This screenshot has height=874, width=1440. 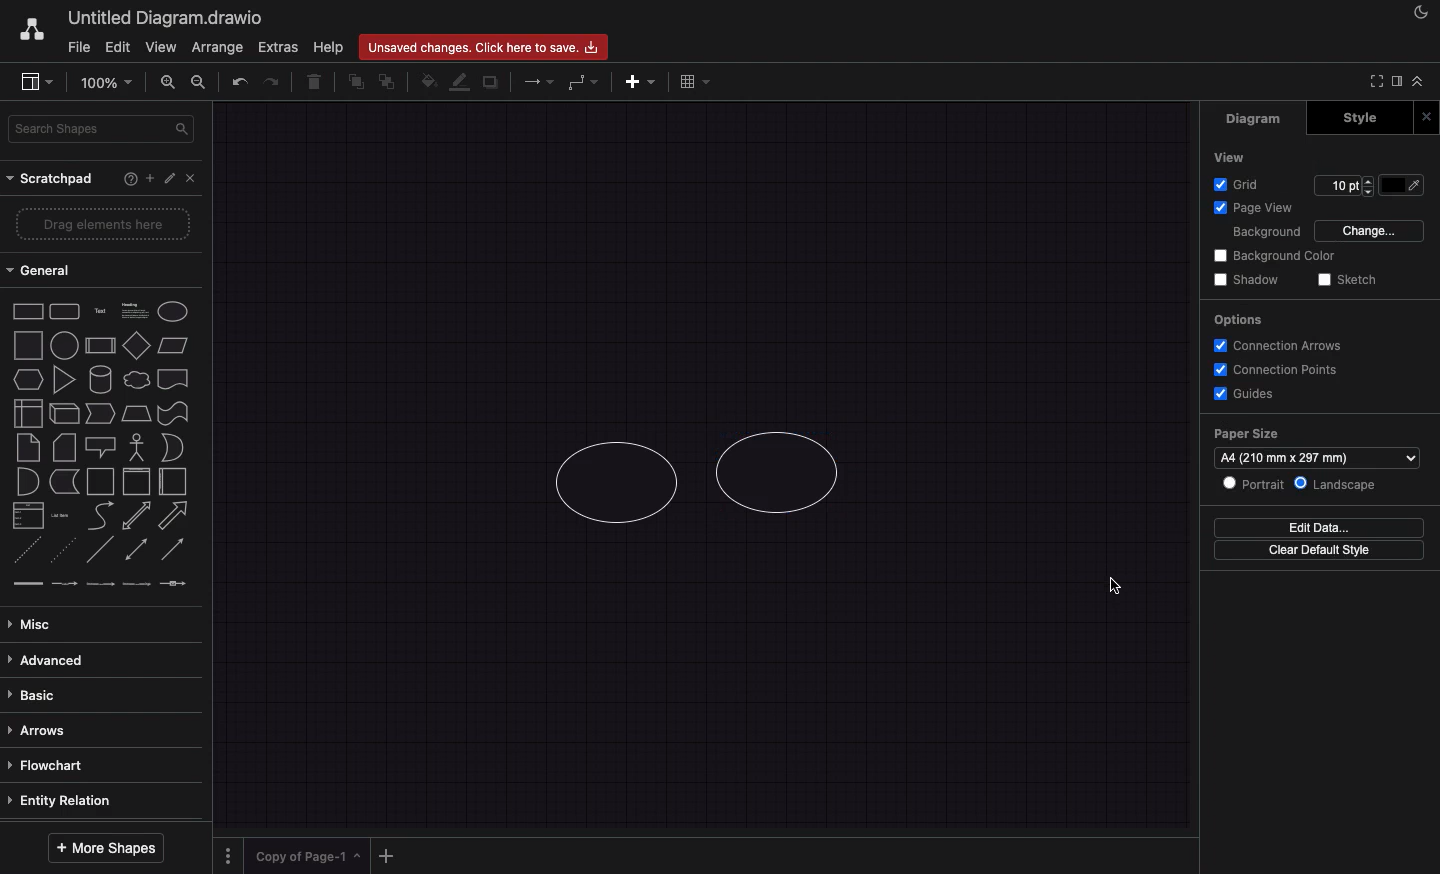 What do you see at coordinates (278, 46) in the screenshot?
I see `extras` at bounding box center [278, 46].